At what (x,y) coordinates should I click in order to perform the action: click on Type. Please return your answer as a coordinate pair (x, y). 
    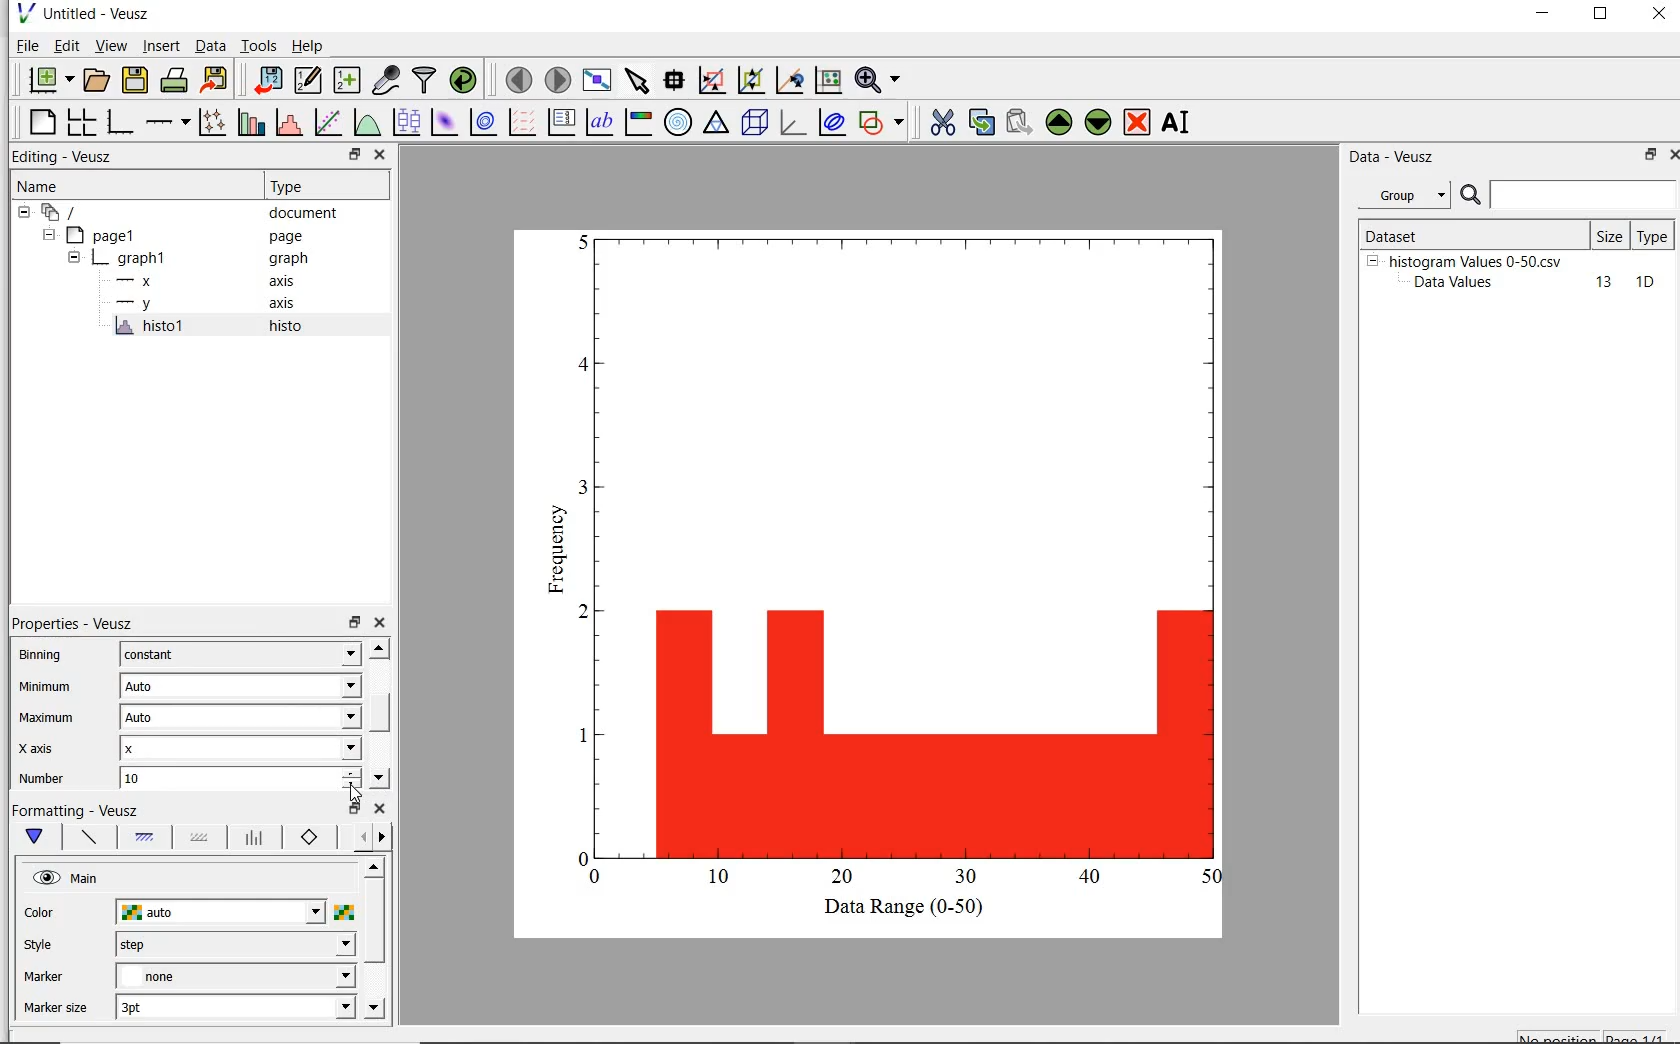
    Looking at the image, I should click on (322, 187).